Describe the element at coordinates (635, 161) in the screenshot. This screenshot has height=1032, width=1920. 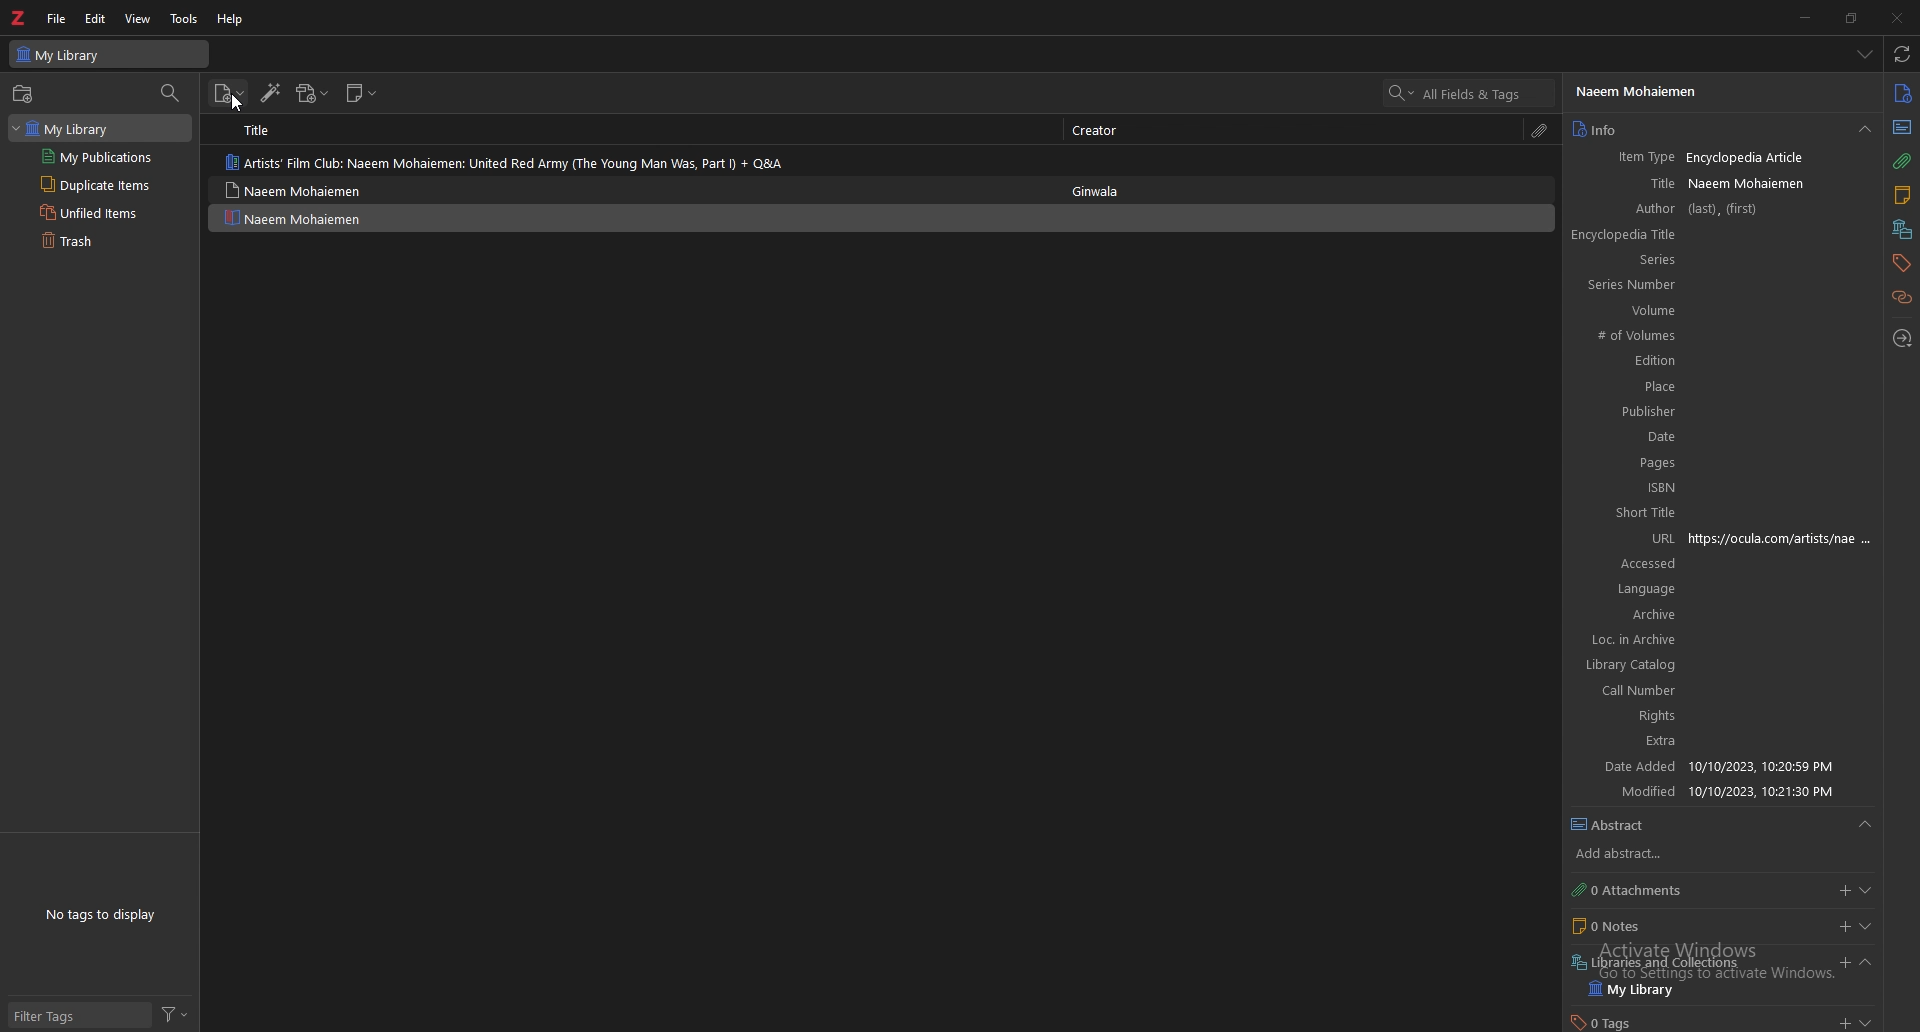
I see `item` at that location.